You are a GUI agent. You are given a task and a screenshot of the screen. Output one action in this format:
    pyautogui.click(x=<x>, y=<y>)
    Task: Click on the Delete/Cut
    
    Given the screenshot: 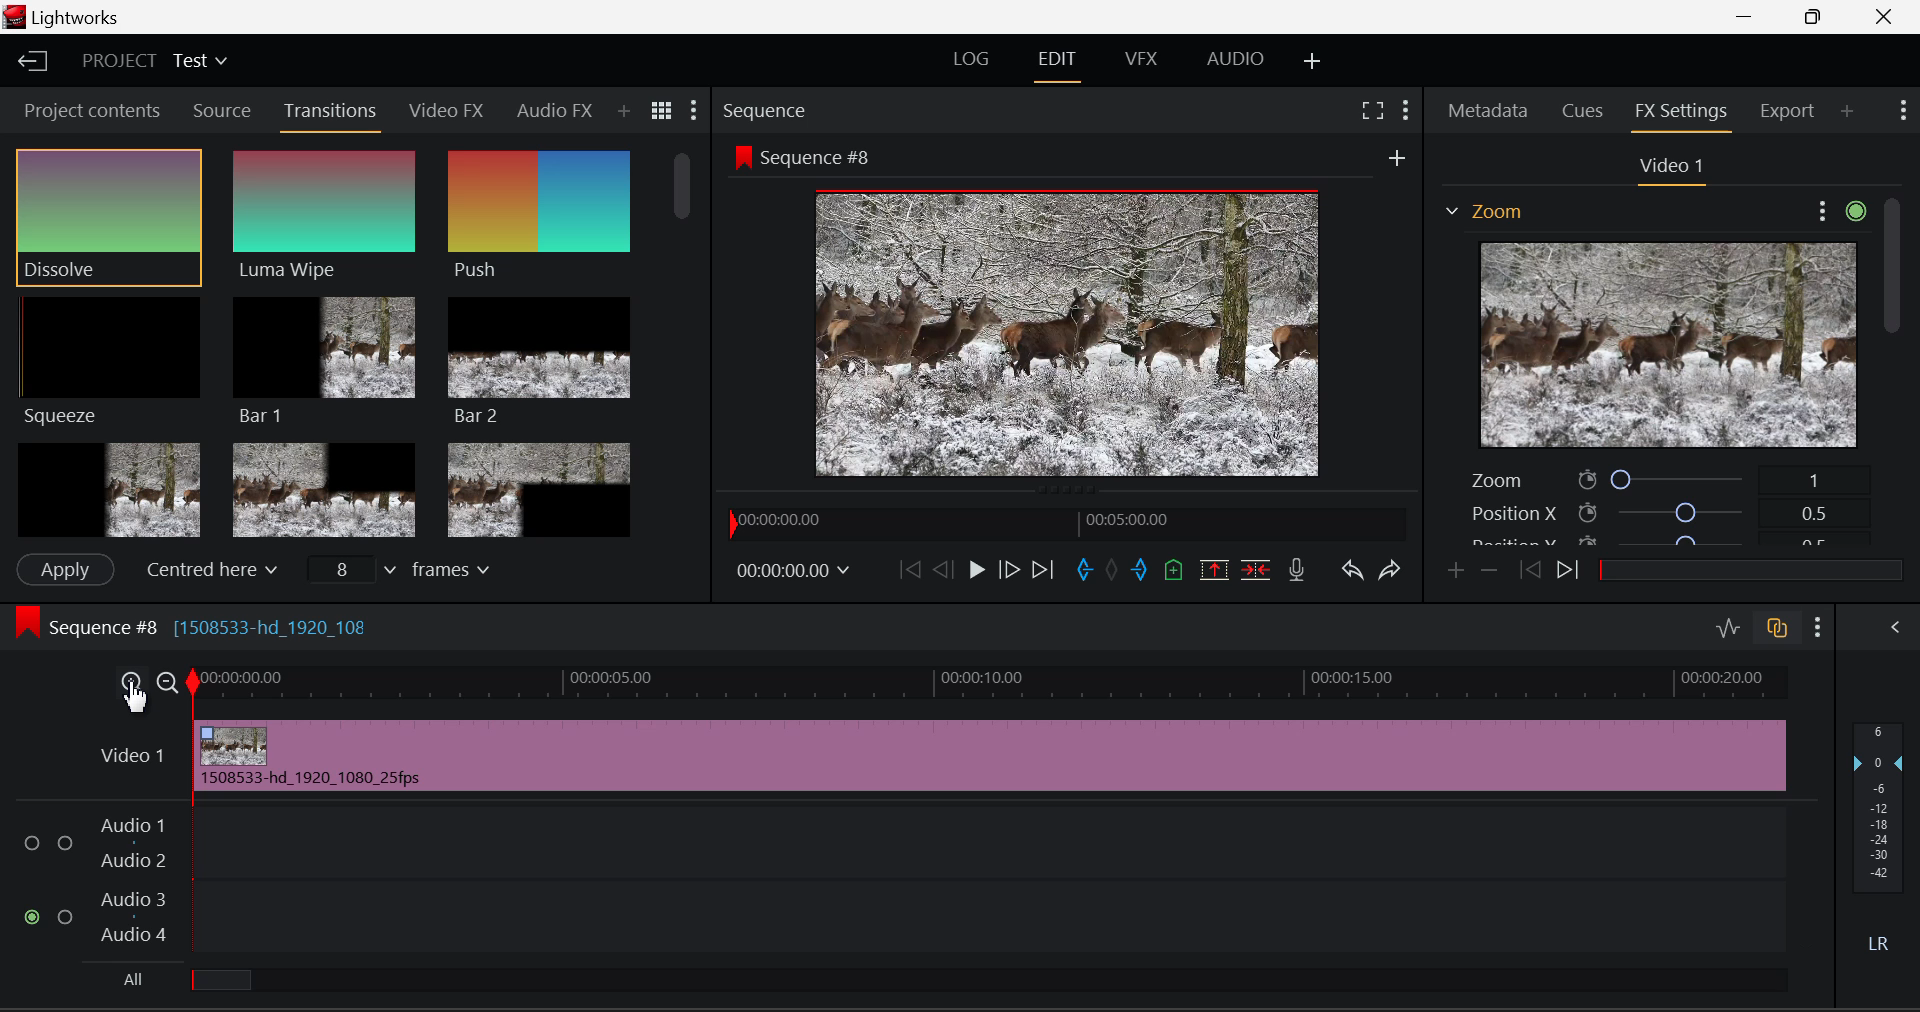 What is the action you would take?
    pyautogui.click(x=1256, y=571)
    